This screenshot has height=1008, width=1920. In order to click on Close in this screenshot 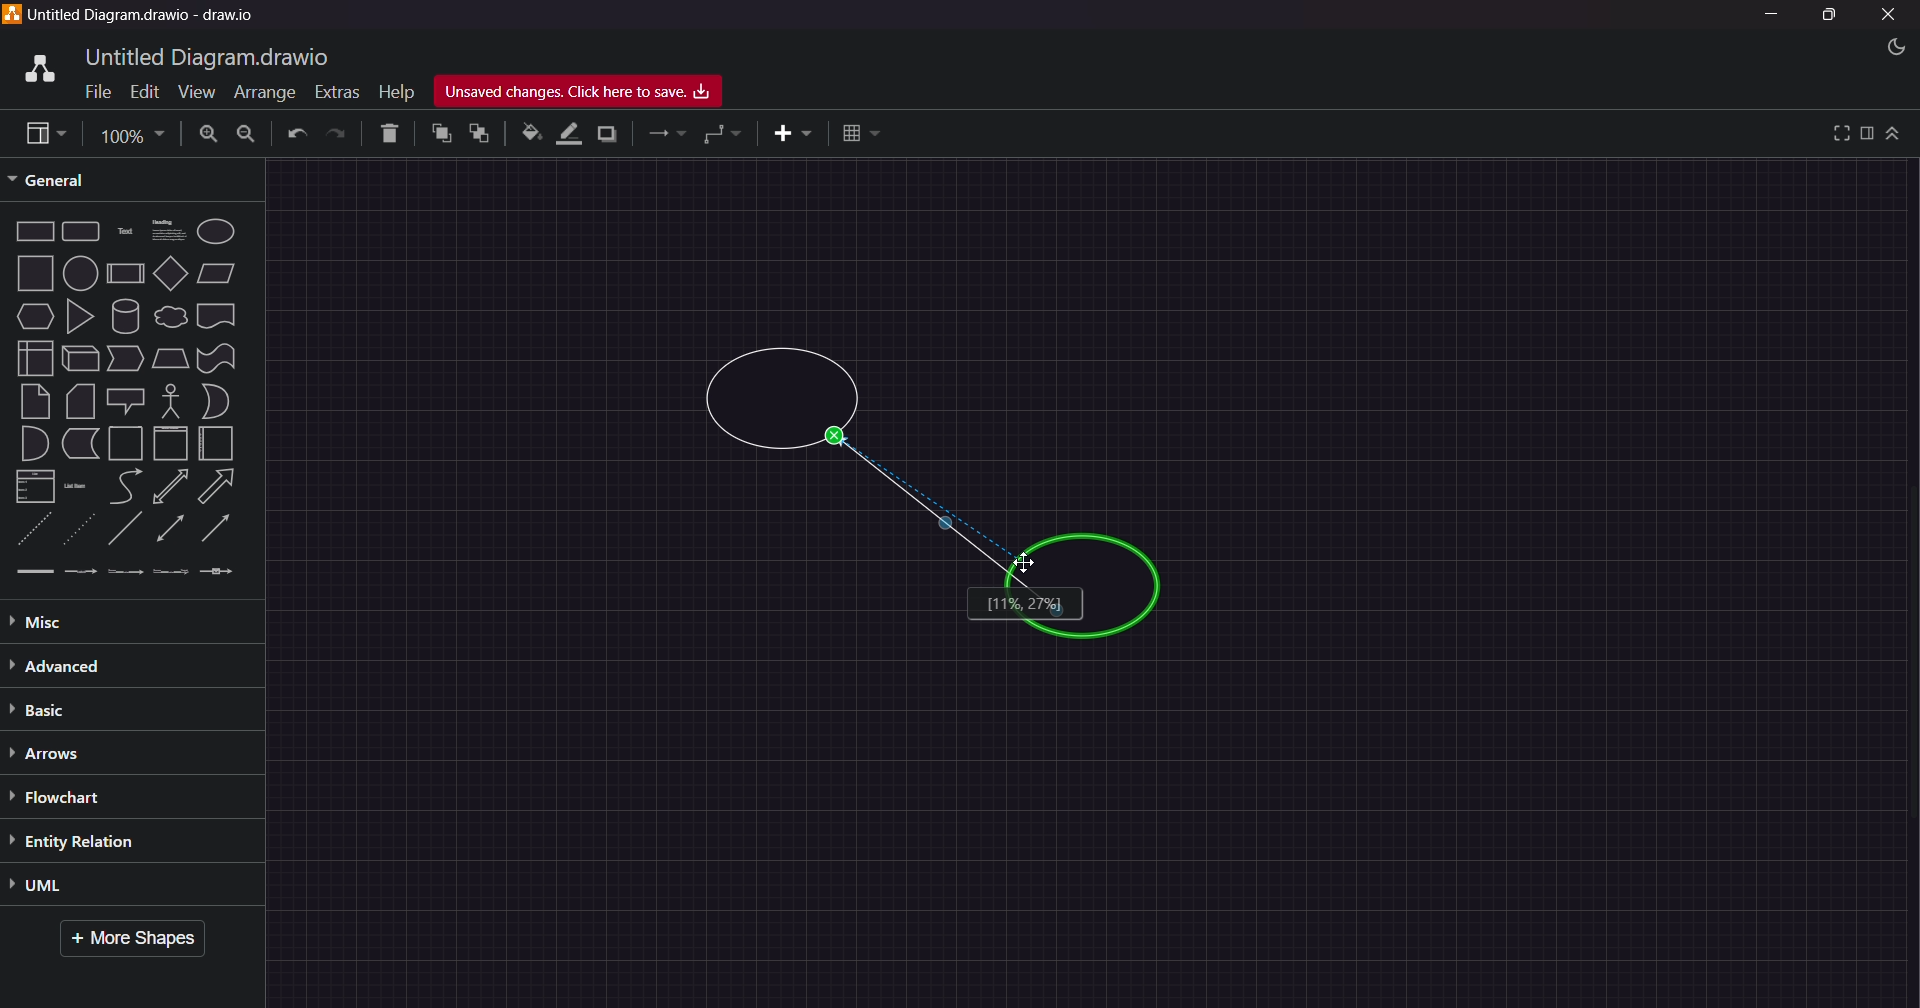, I will do `click(1890, 15)`.